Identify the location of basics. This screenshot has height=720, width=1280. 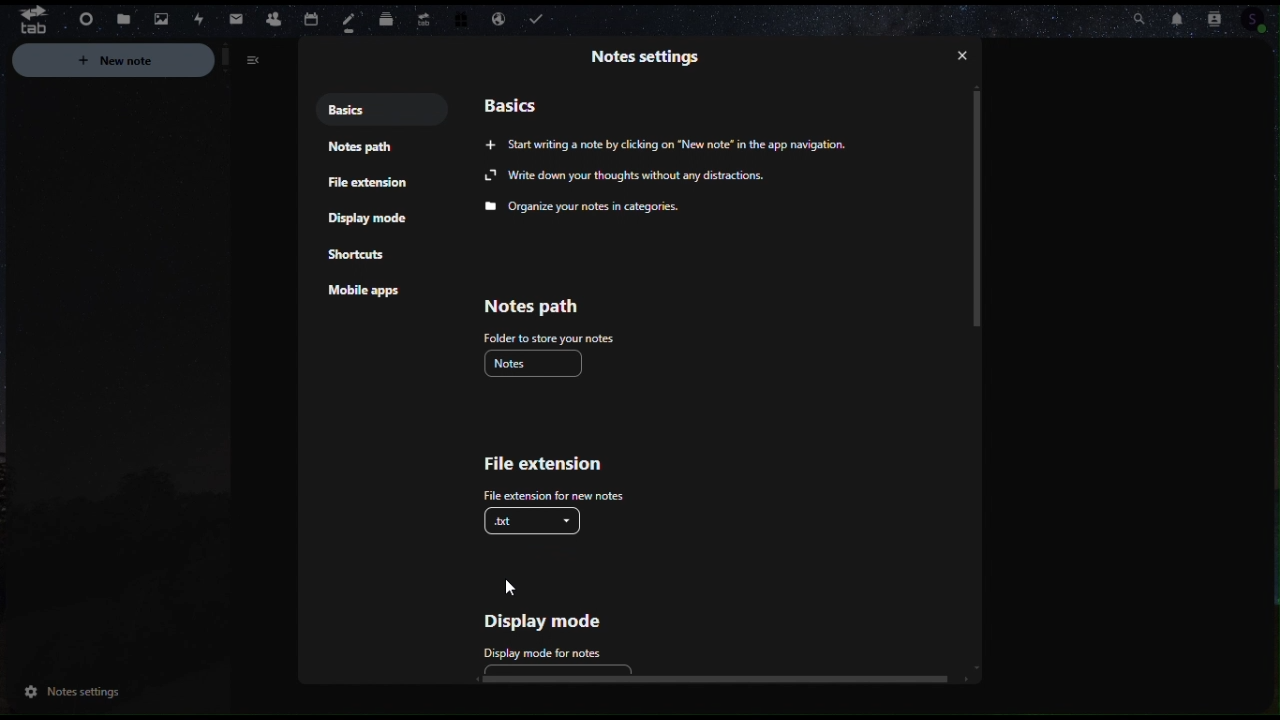
(514, 104).